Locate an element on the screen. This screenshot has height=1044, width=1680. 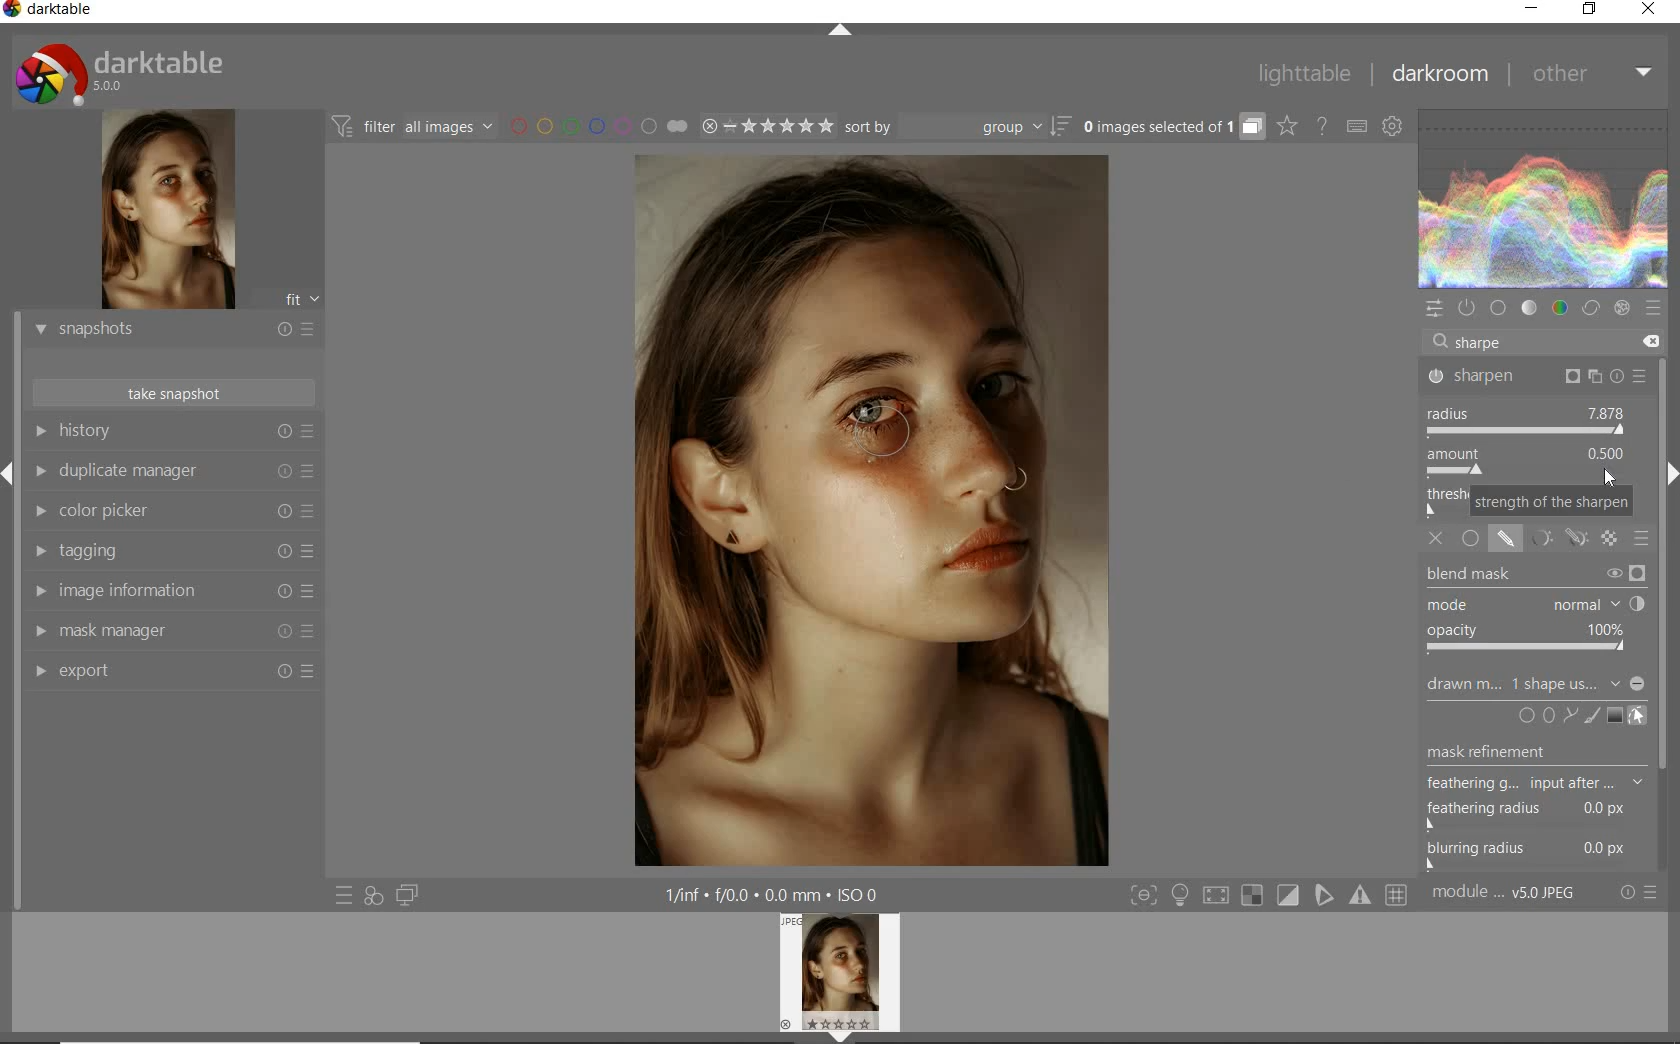
lighttable is located at coordinates (1305, 74).